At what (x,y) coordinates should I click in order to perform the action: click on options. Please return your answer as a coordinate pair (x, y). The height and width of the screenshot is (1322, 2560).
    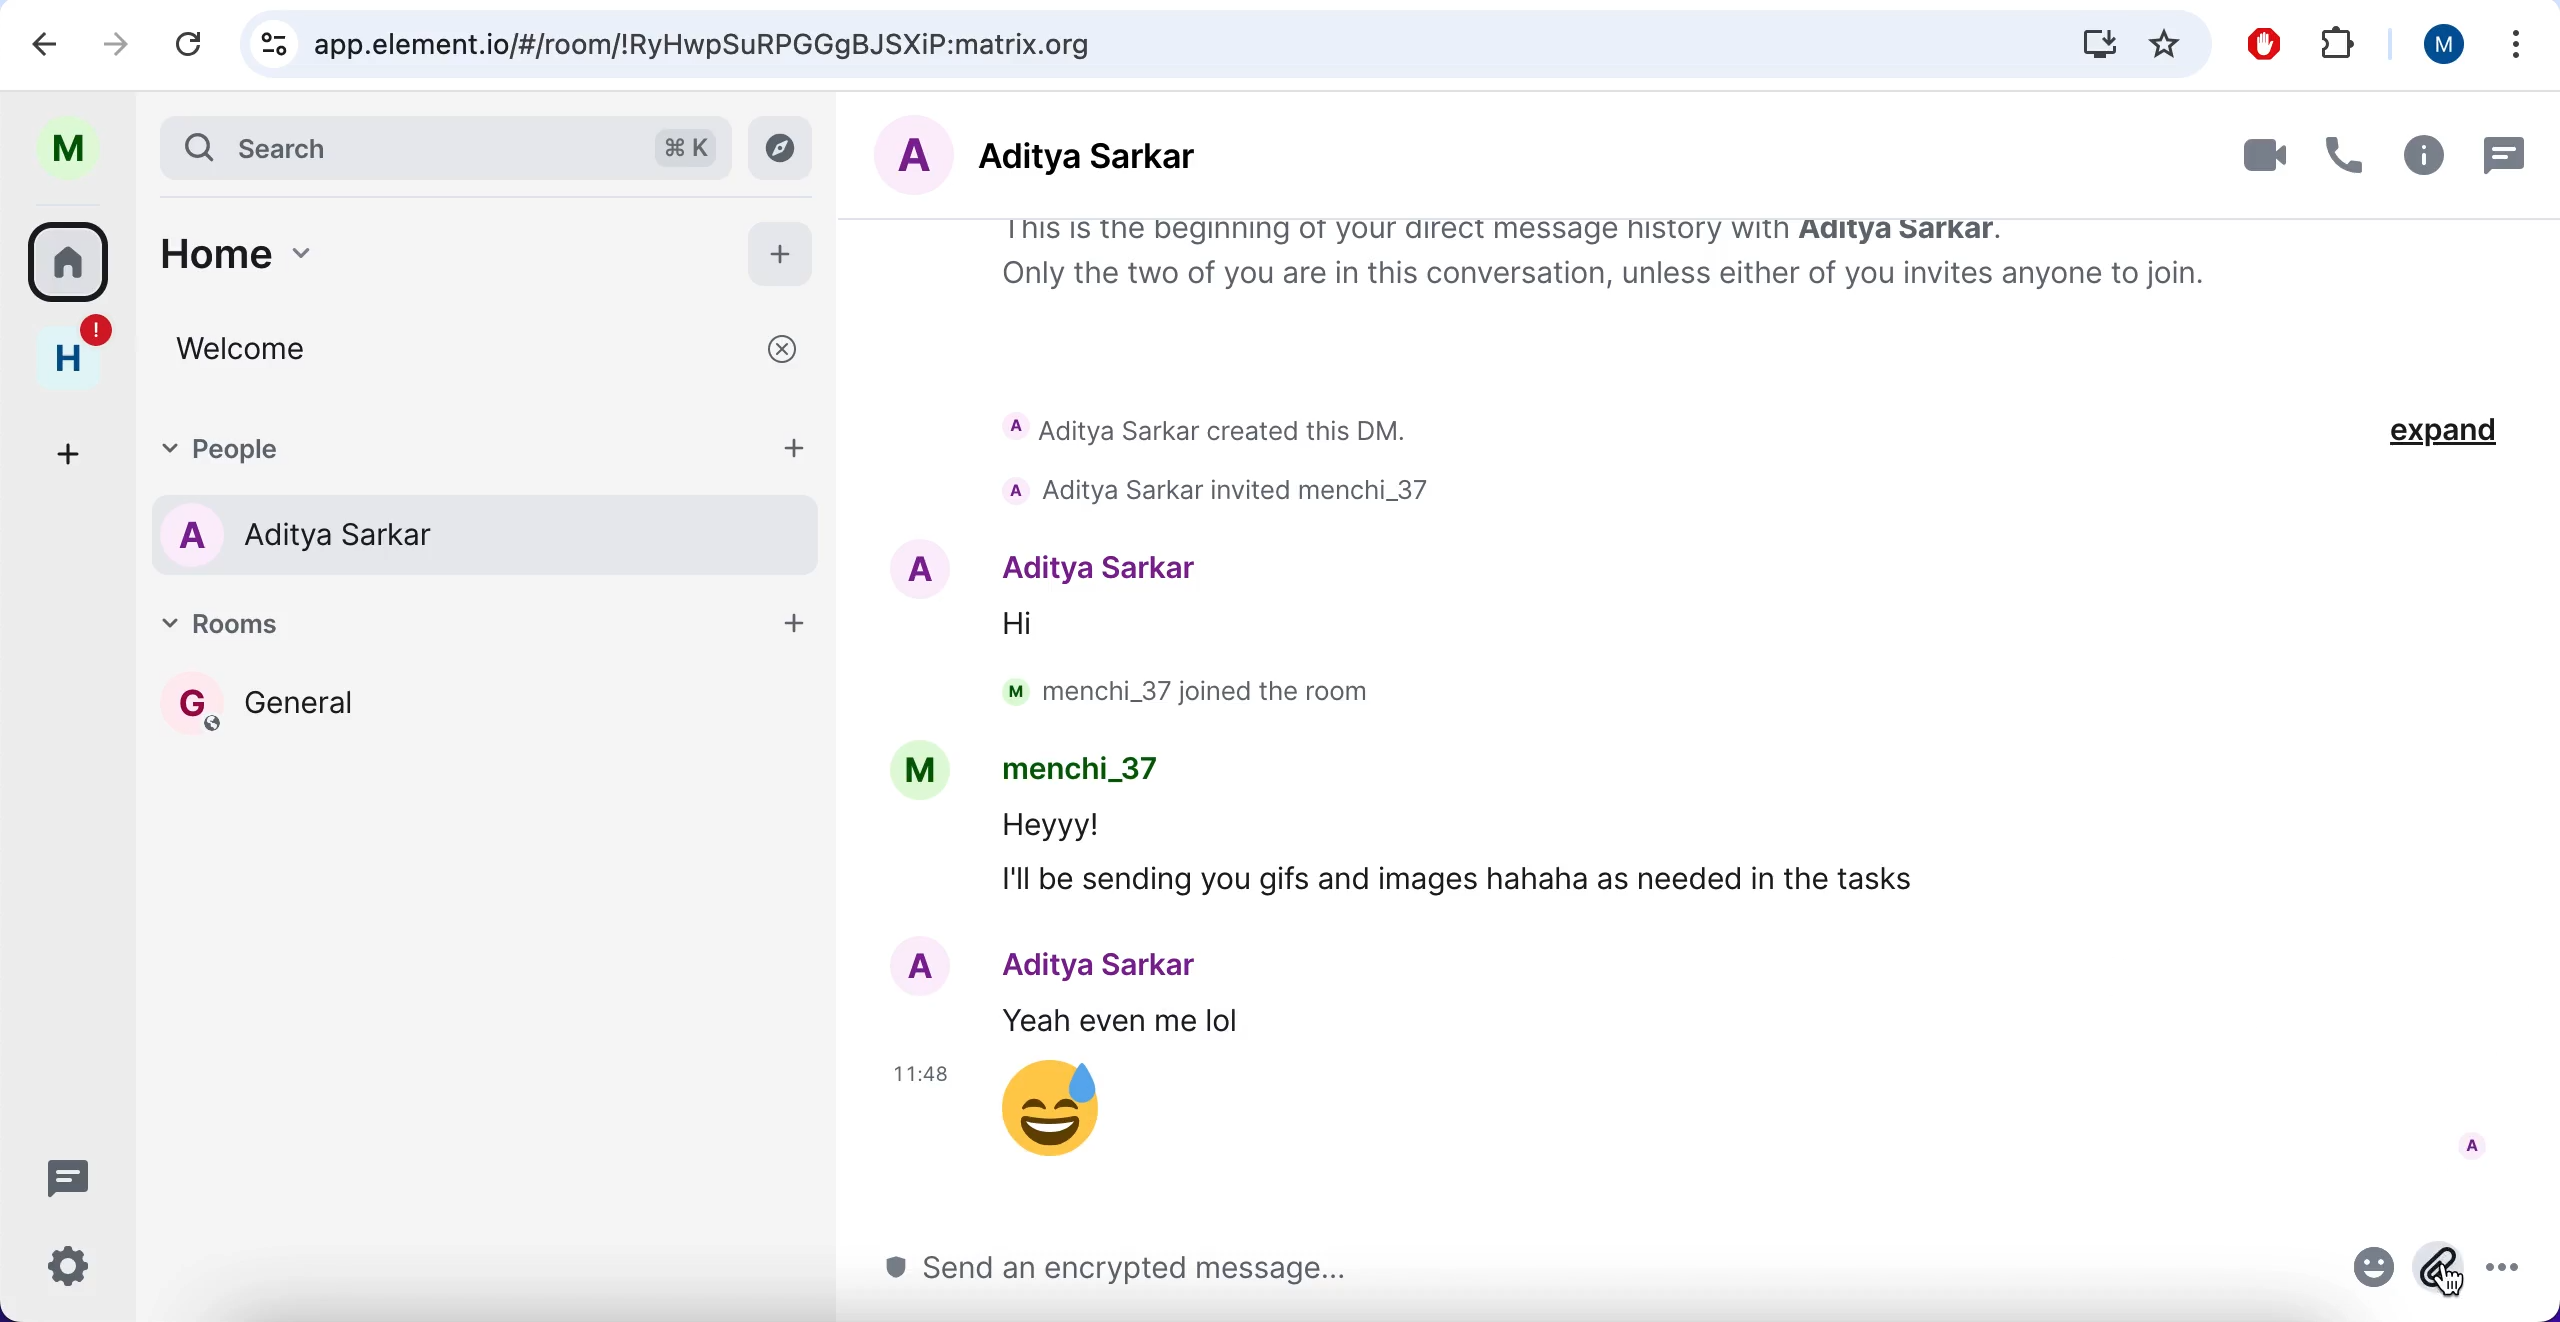
    Looking at the image, I should click on (2514, 46).